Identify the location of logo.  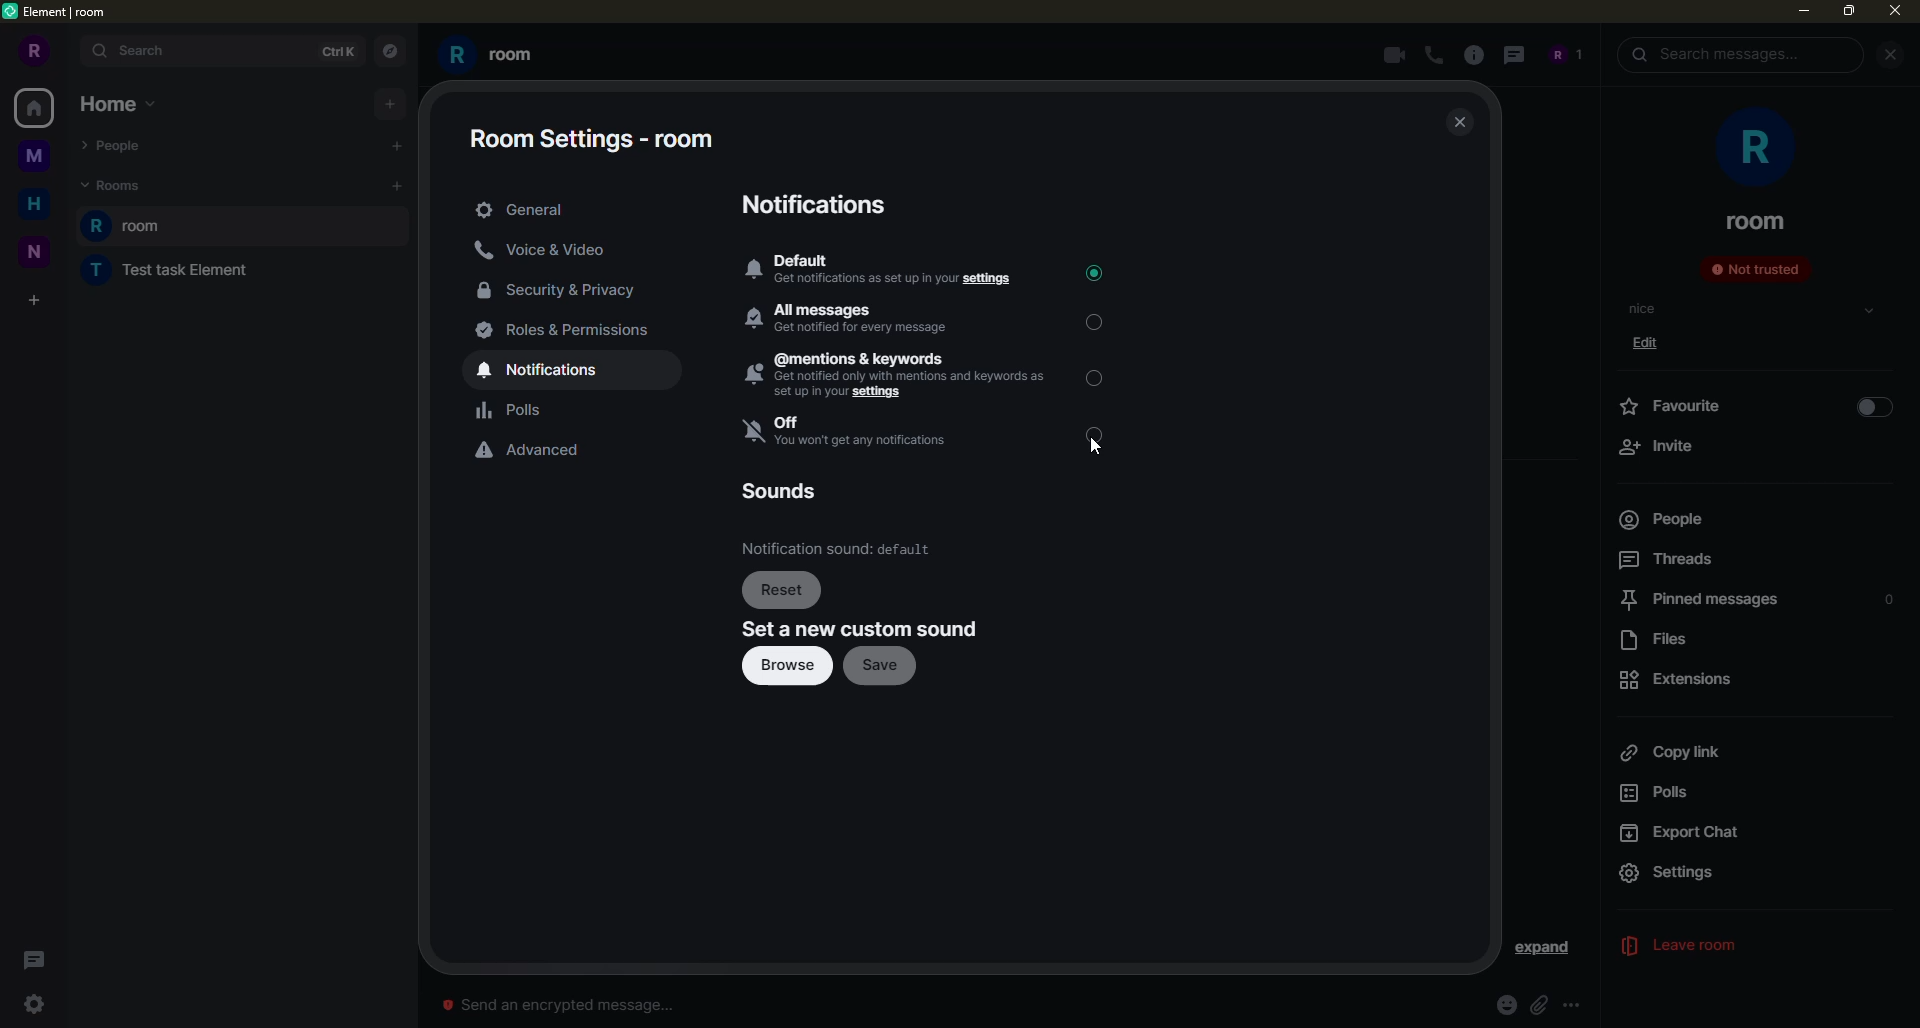
(13, 13).